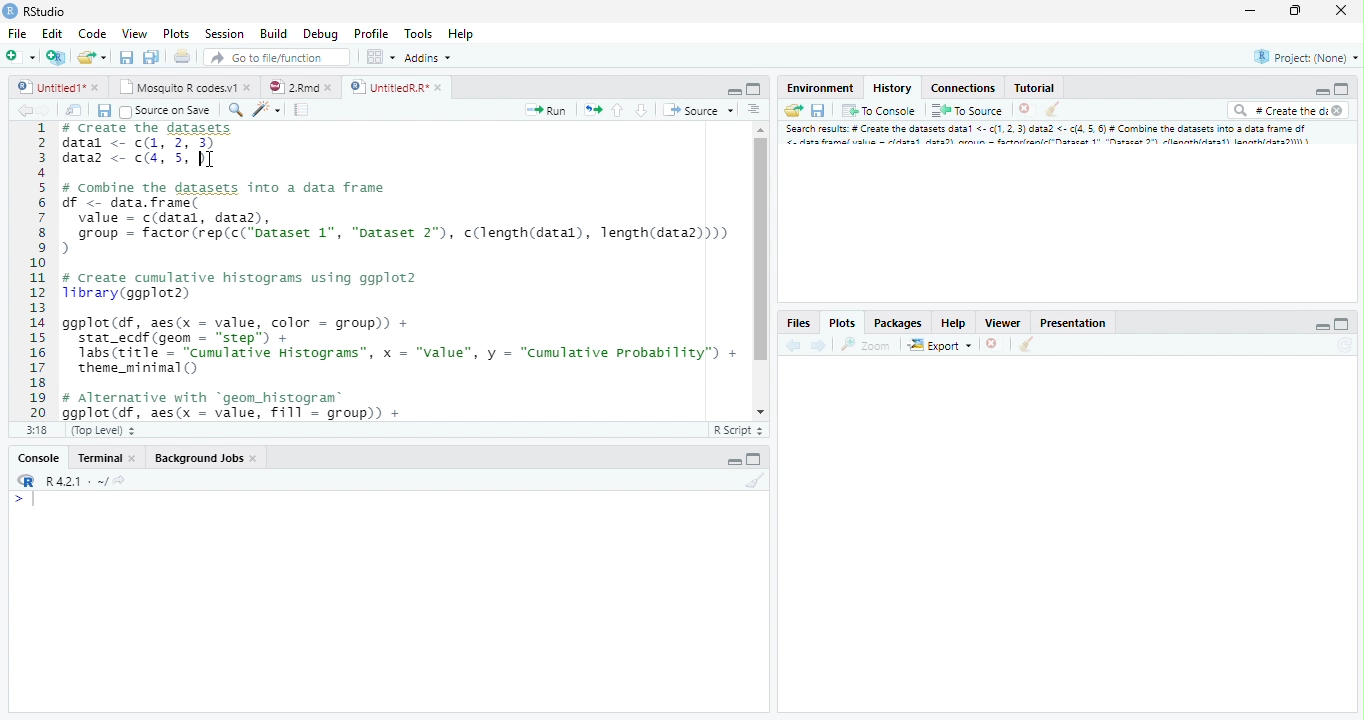  What do you see at coordinates (207, 458) in the screenshot?
I see `Background Jobs` at bounding box center [207, 458].